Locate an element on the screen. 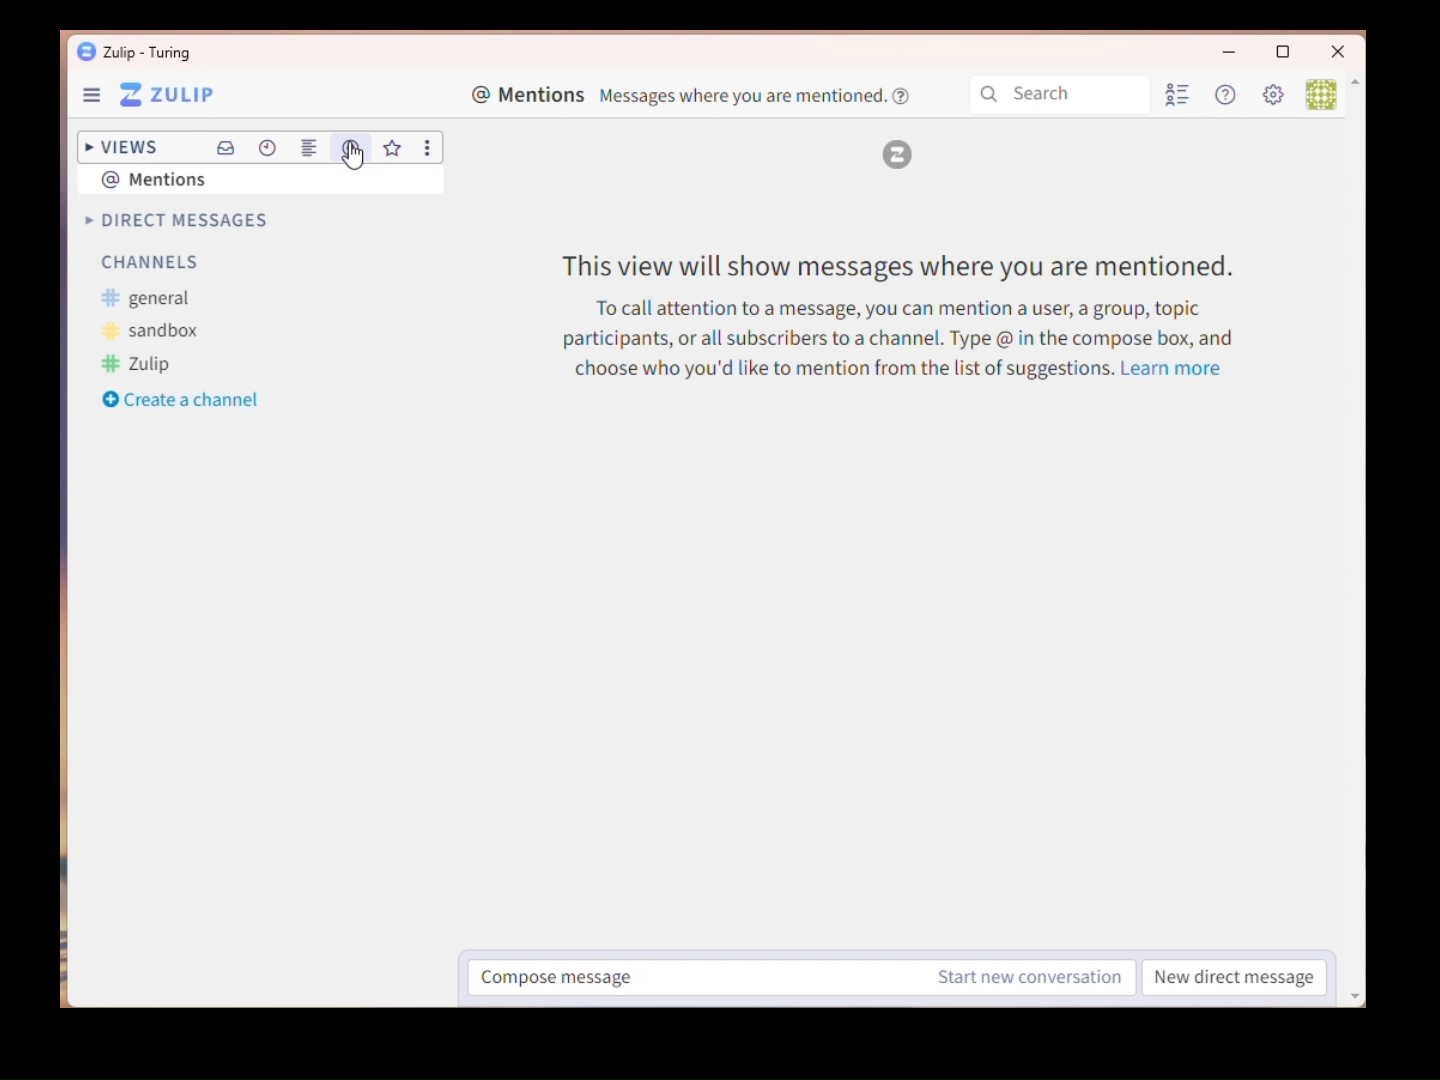 This screenshot has width=1440, height=1080. Settings is located at coordinates (1276, 97).